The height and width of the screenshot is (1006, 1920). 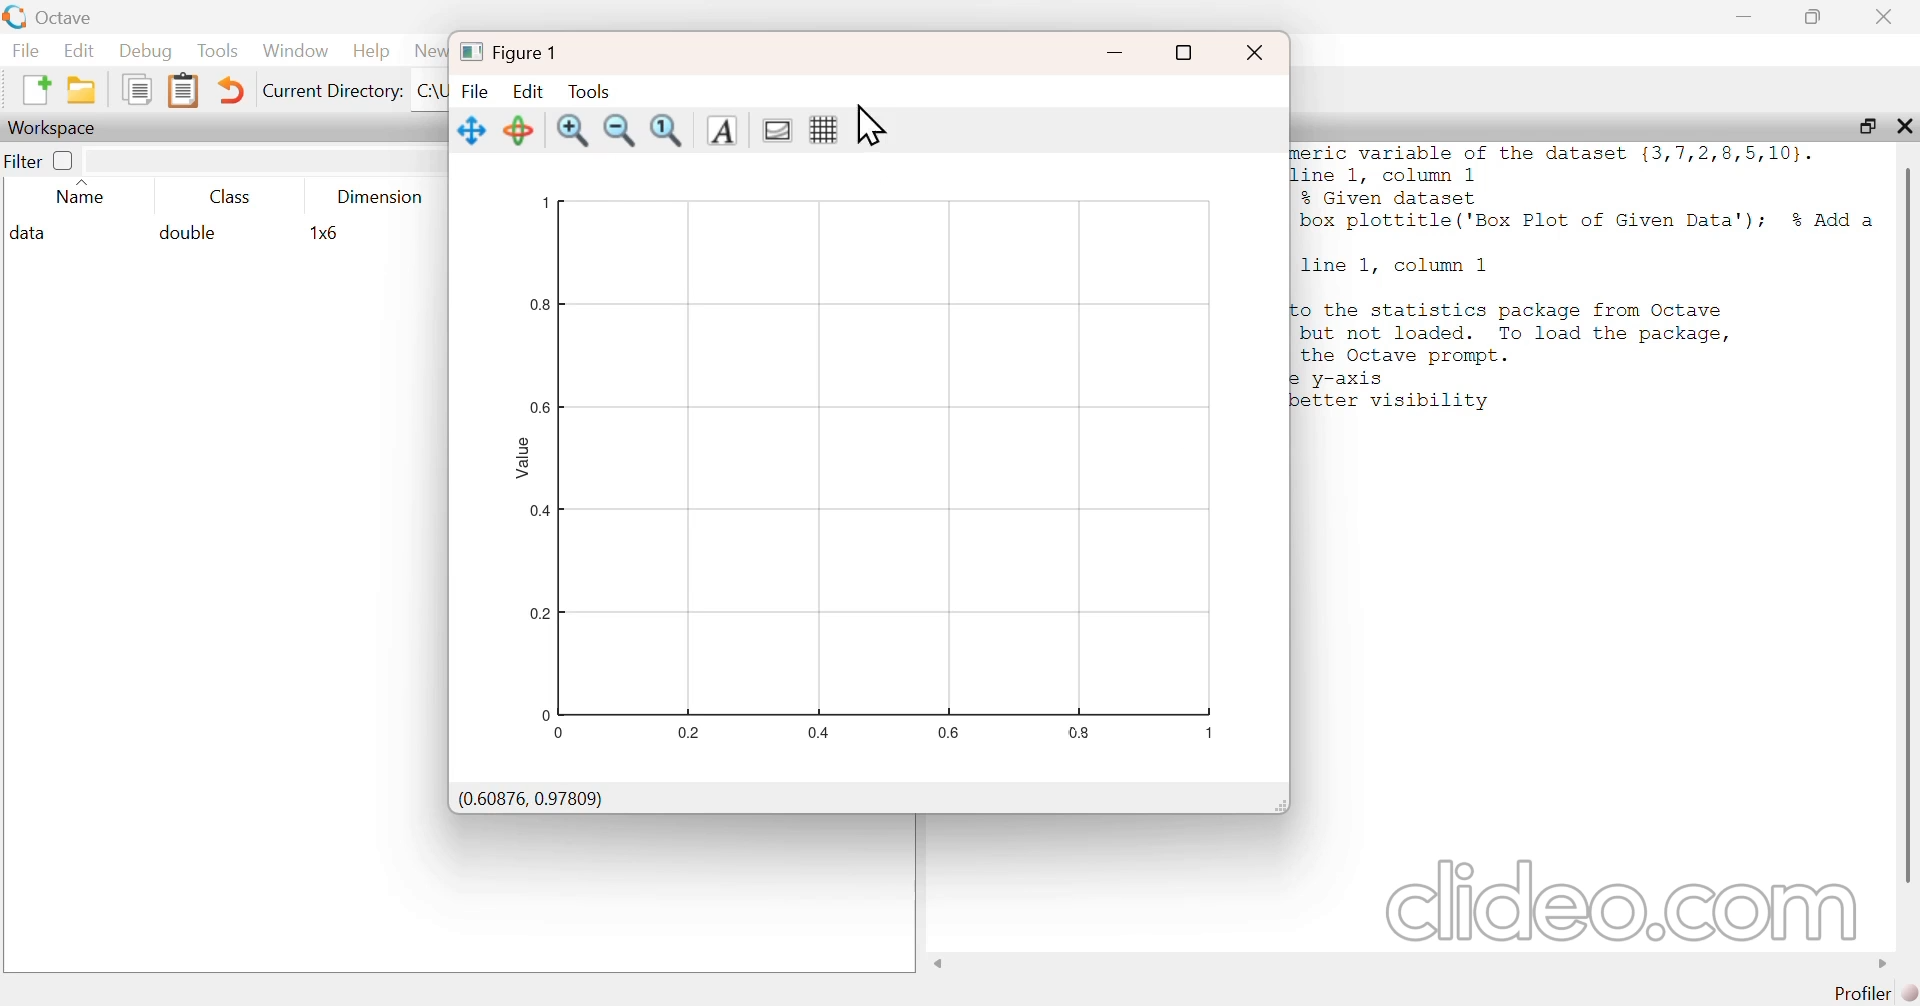 I want to click on maximize, so click(x=1860, y=126).